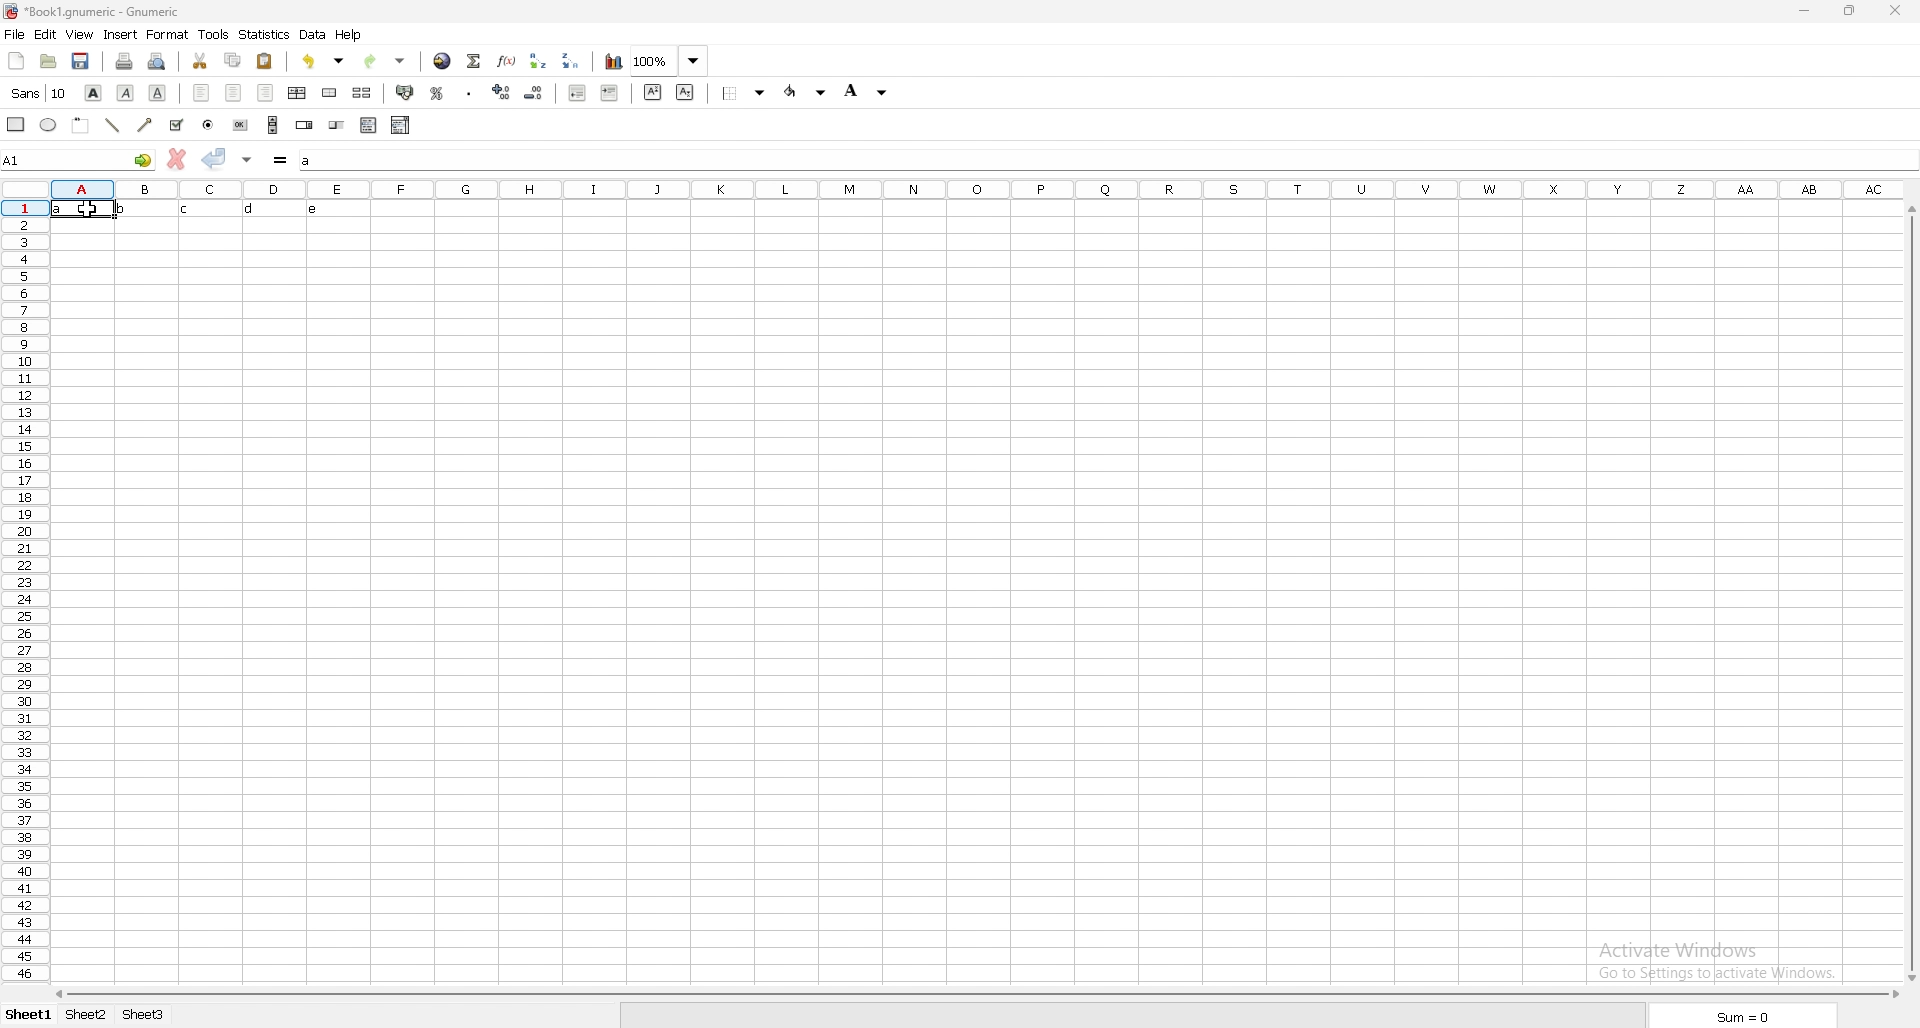 The width and height of the screenshot is (1920, 1028). What do you see at coordinates (362, 92) in the screenshot?
I see `split merged cells` at bounding box center [362, 92].